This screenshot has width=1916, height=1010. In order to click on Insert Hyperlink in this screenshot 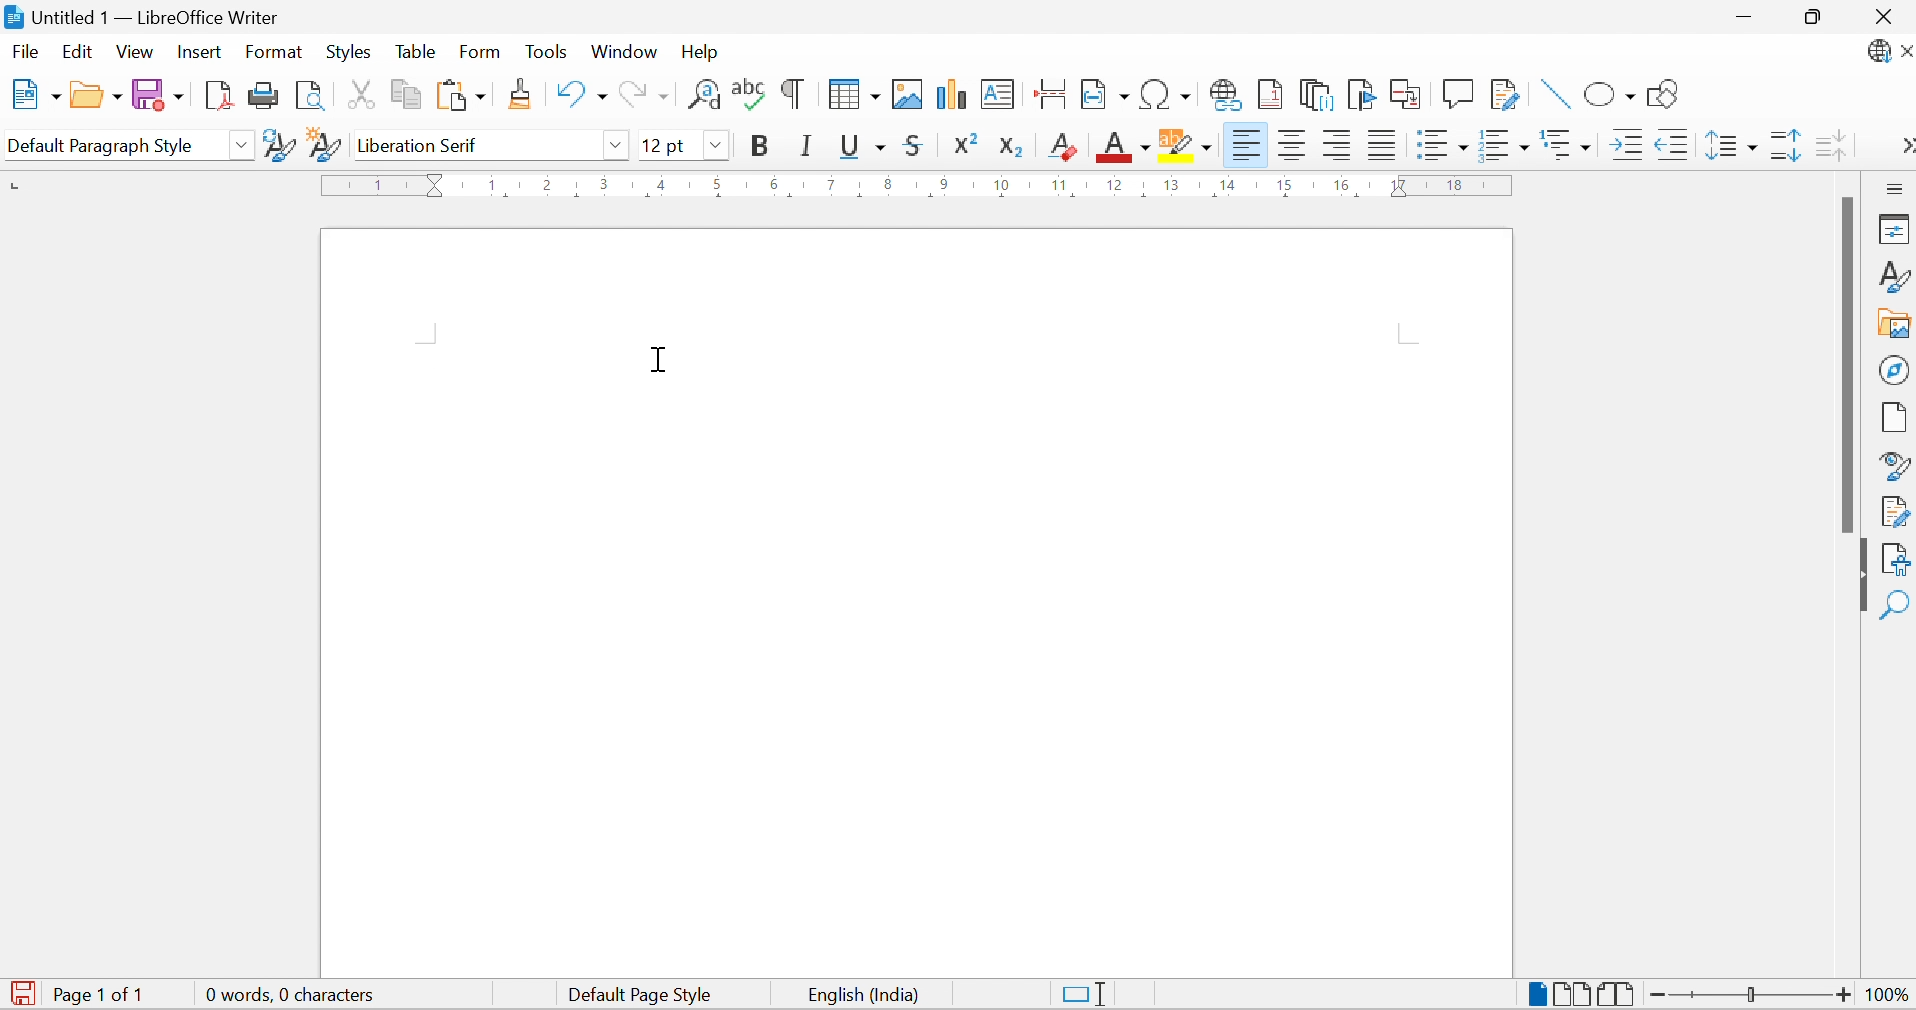, I will do `click(1225, 94)`.